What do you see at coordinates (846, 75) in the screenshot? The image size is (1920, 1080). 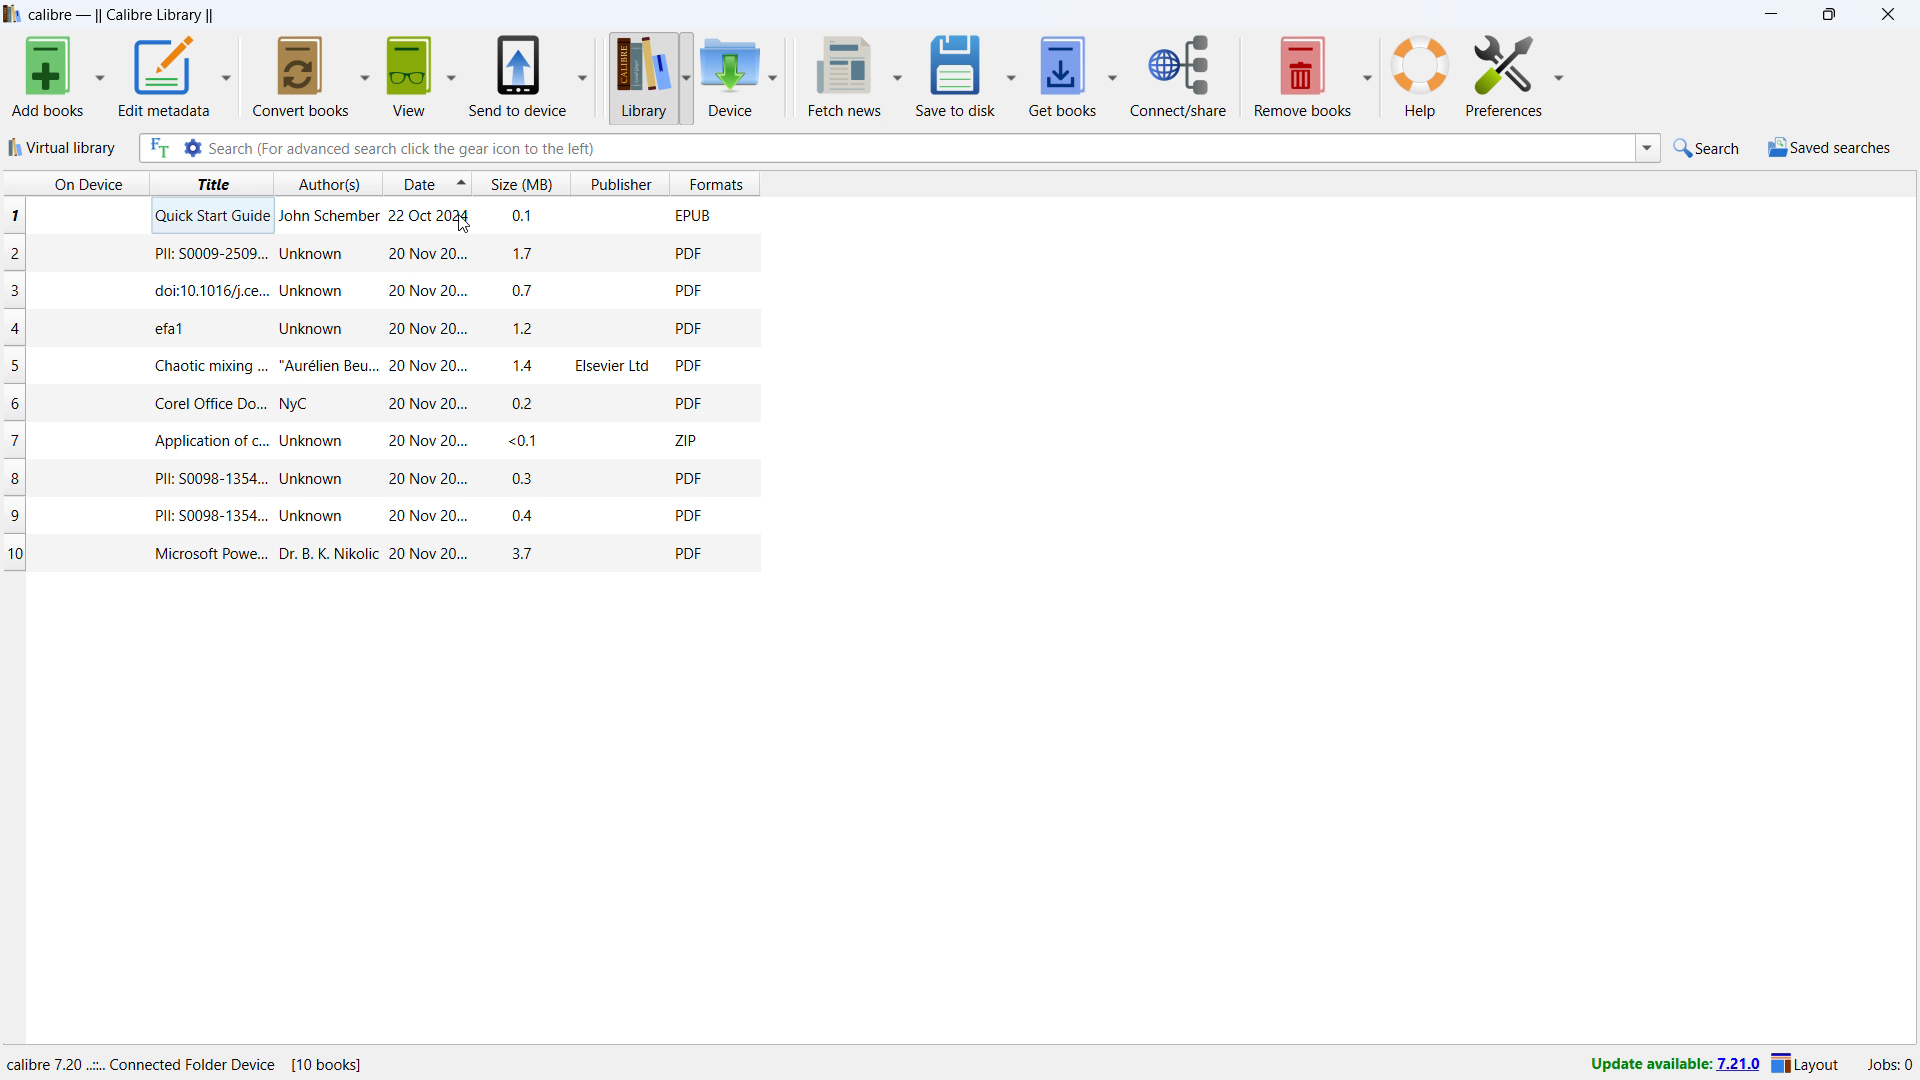 I see `` at bounding box center [846, 75].